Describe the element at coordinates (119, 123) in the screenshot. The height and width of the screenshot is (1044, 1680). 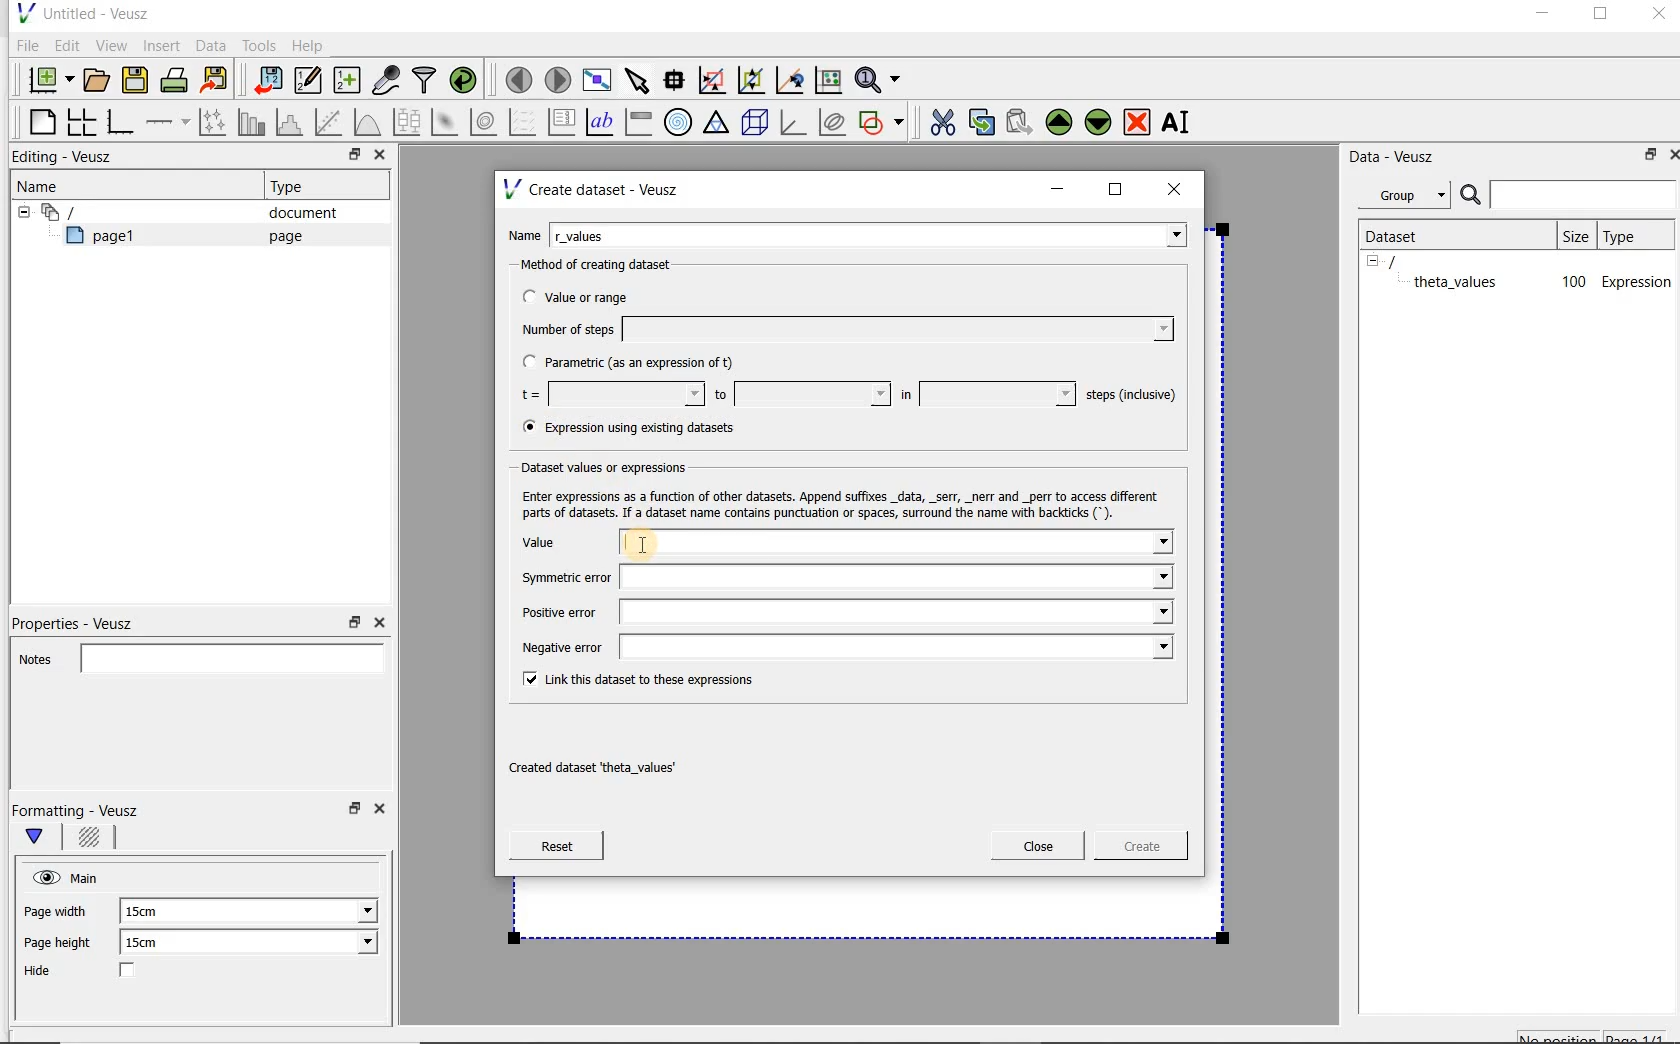
I see `base graph` at that location.